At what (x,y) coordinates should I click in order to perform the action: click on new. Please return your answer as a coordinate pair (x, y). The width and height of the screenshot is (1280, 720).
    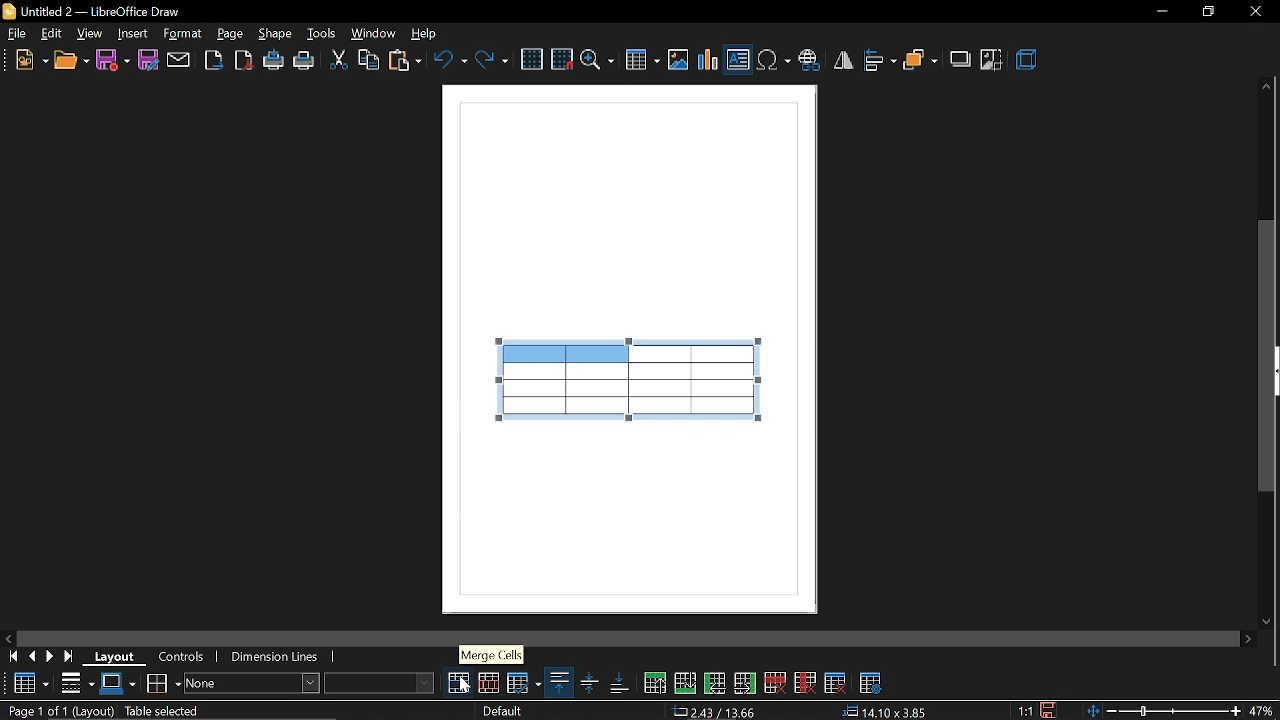
    Looking at the image, I should click on (25, 59).